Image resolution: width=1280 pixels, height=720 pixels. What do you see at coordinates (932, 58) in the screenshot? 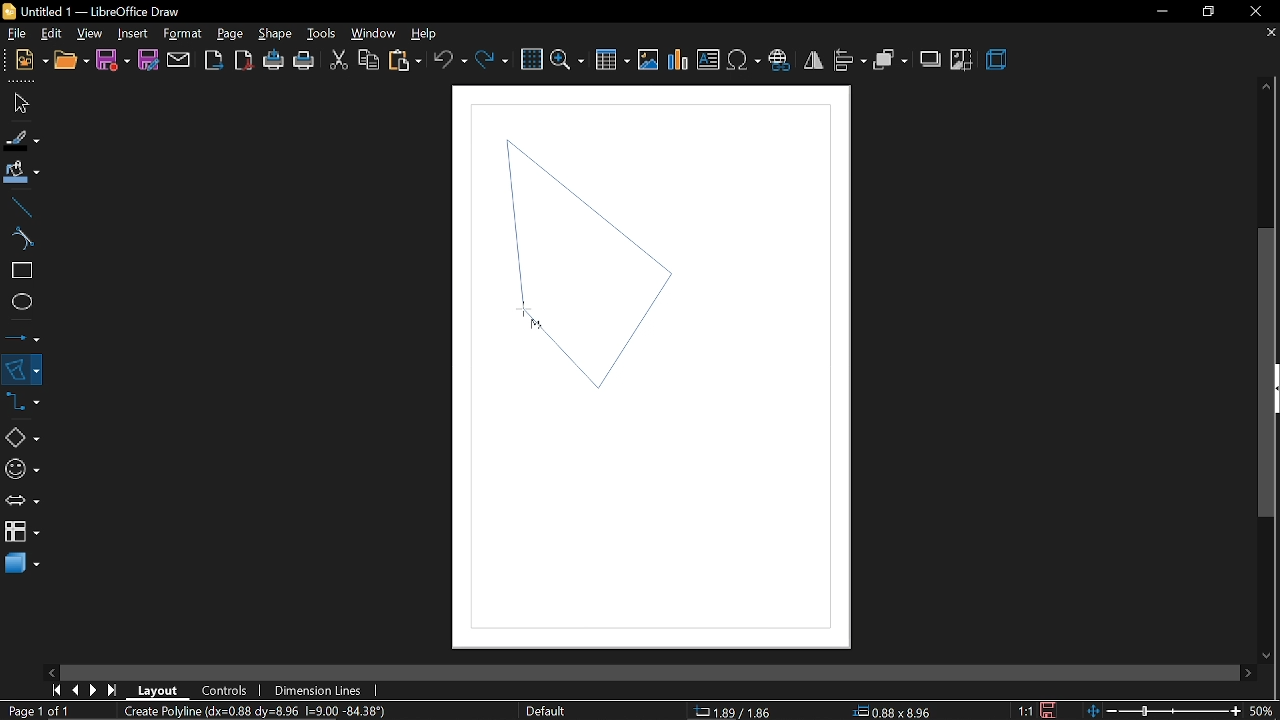
I see `shadow` at bounding box center [932, 58].